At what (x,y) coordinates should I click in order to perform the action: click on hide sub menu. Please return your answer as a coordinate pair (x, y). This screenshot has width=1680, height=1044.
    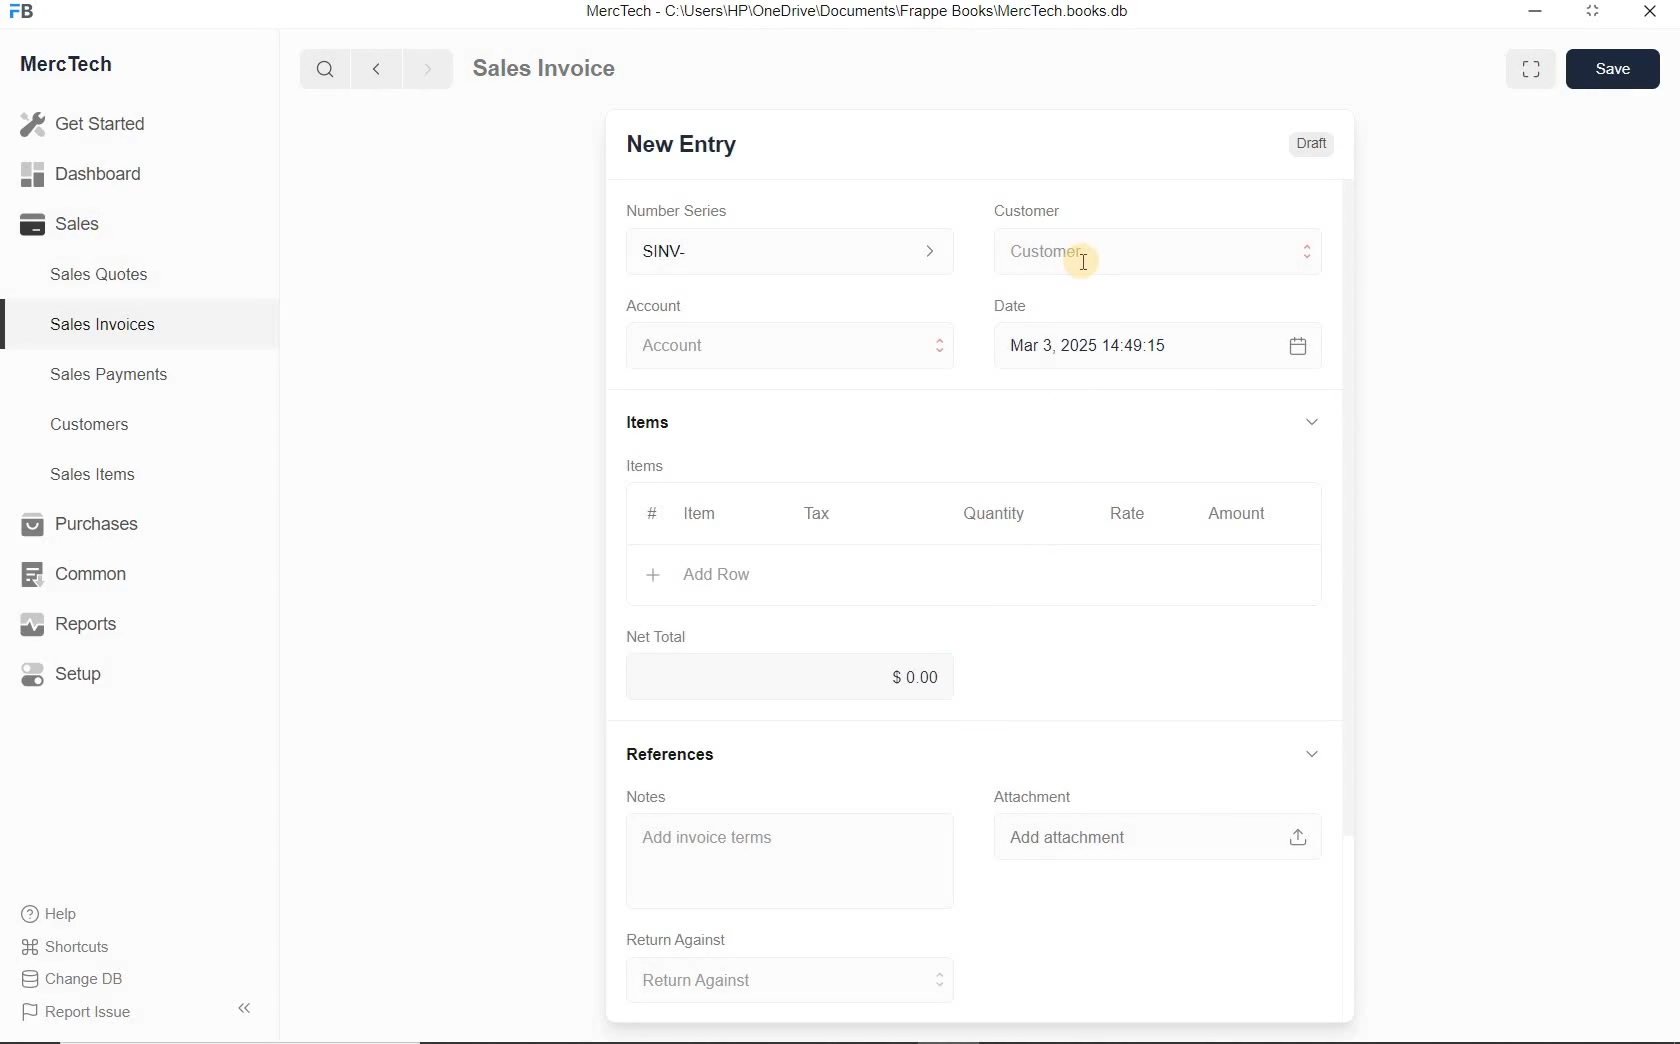
    Looking at the image, I should click on (1312, 755).